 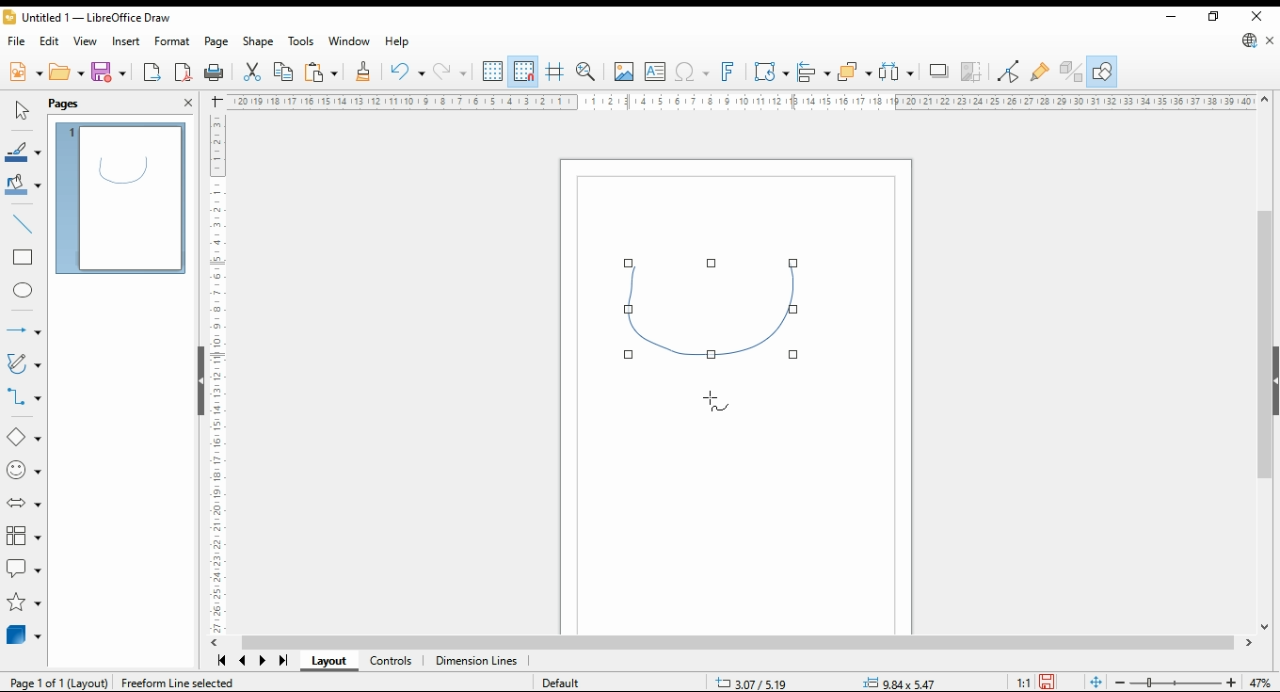 I want to click on close document, so click(x=1270, y=39).